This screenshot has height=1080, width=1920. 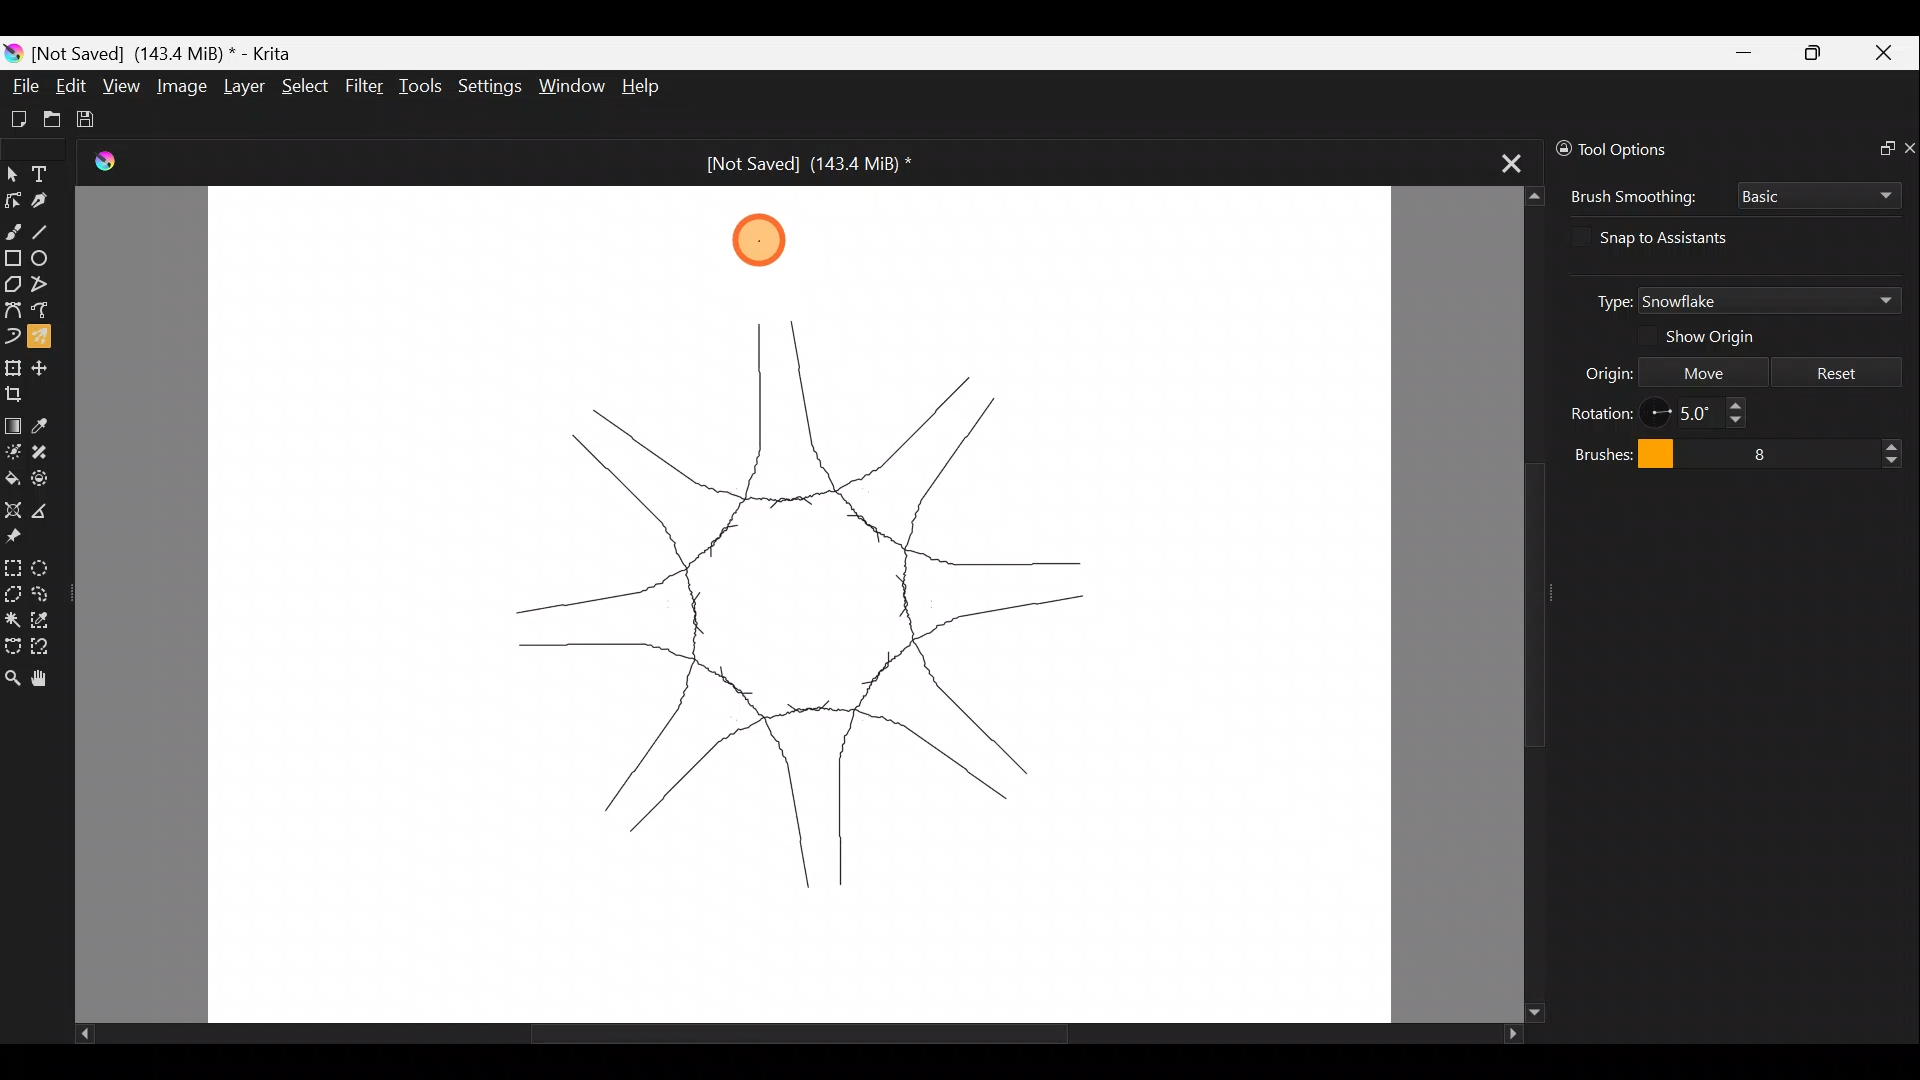 What do you see at coordinates (92, 120) in the screenshot?
I see `Save` at bounding box center [92, 120].